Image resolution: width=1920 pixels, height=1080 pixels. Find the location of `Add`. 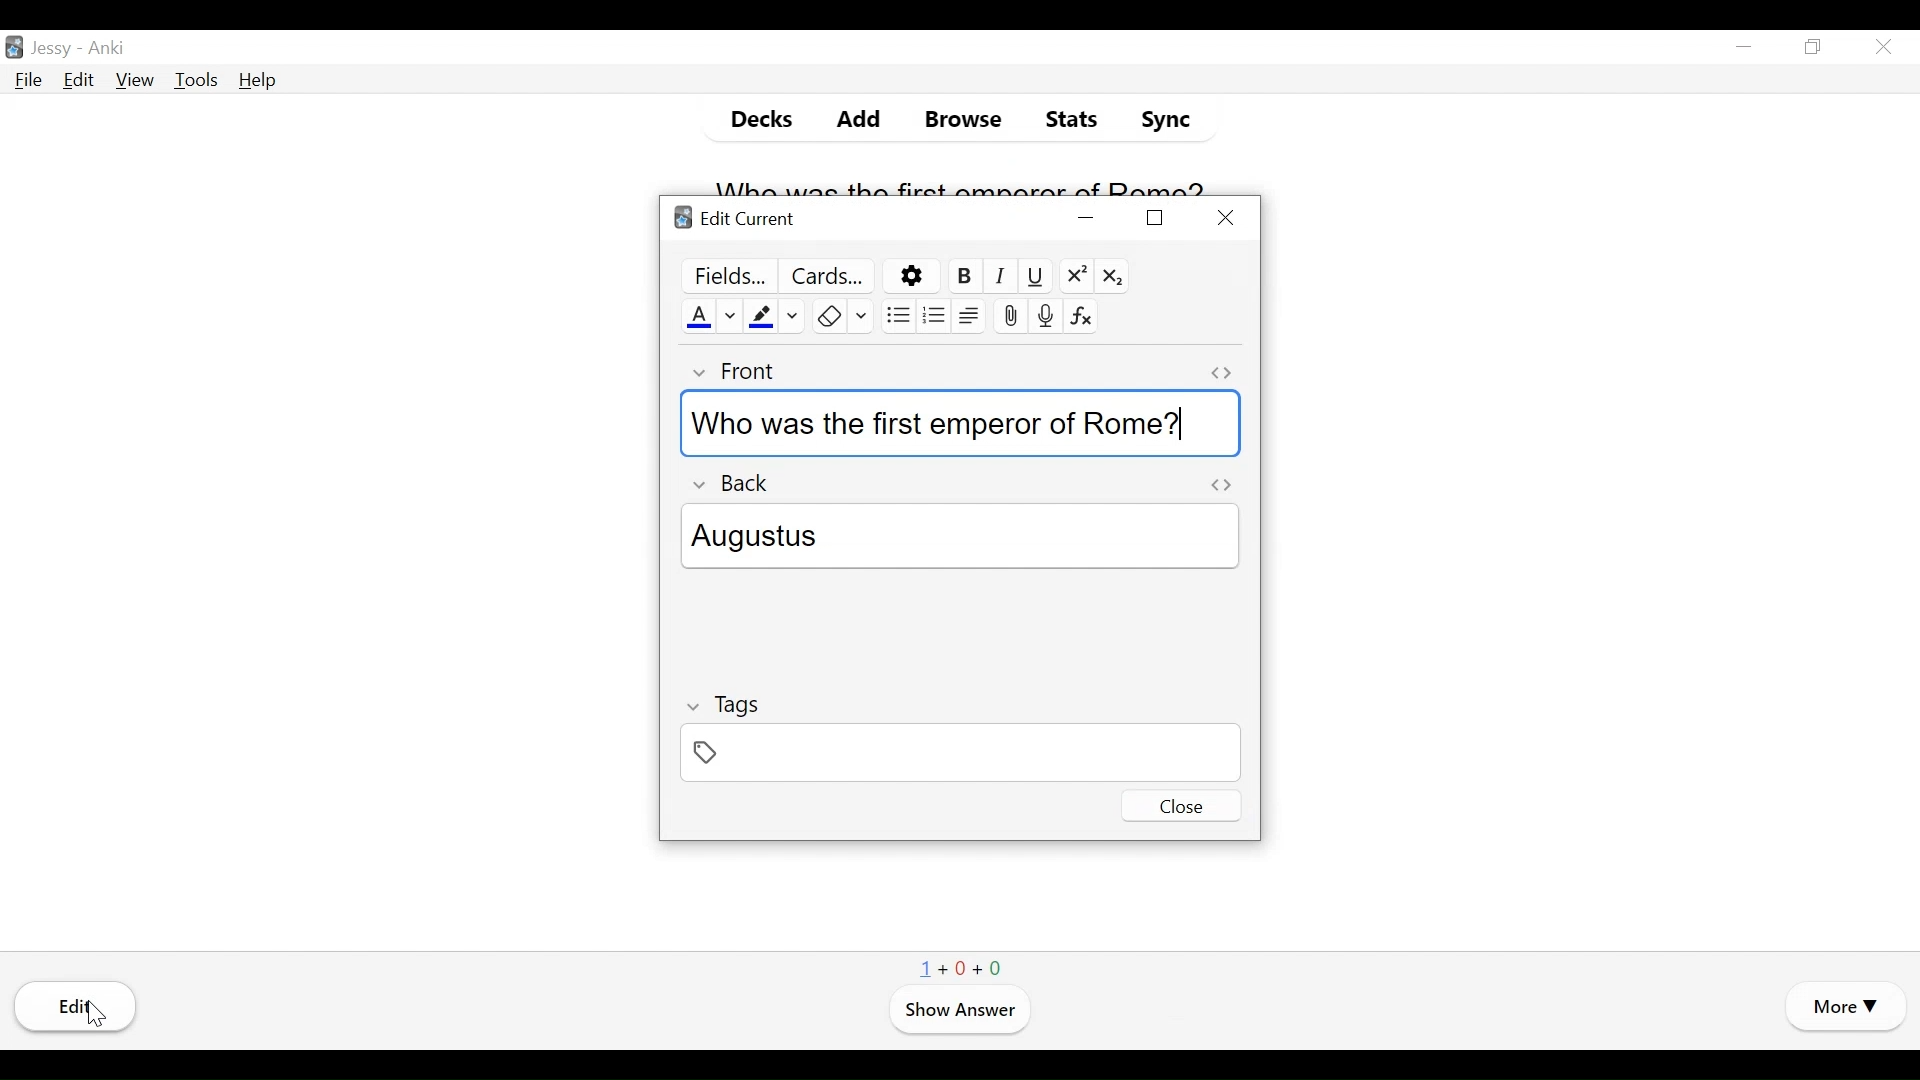

Add is located at coordinates (845, 119).